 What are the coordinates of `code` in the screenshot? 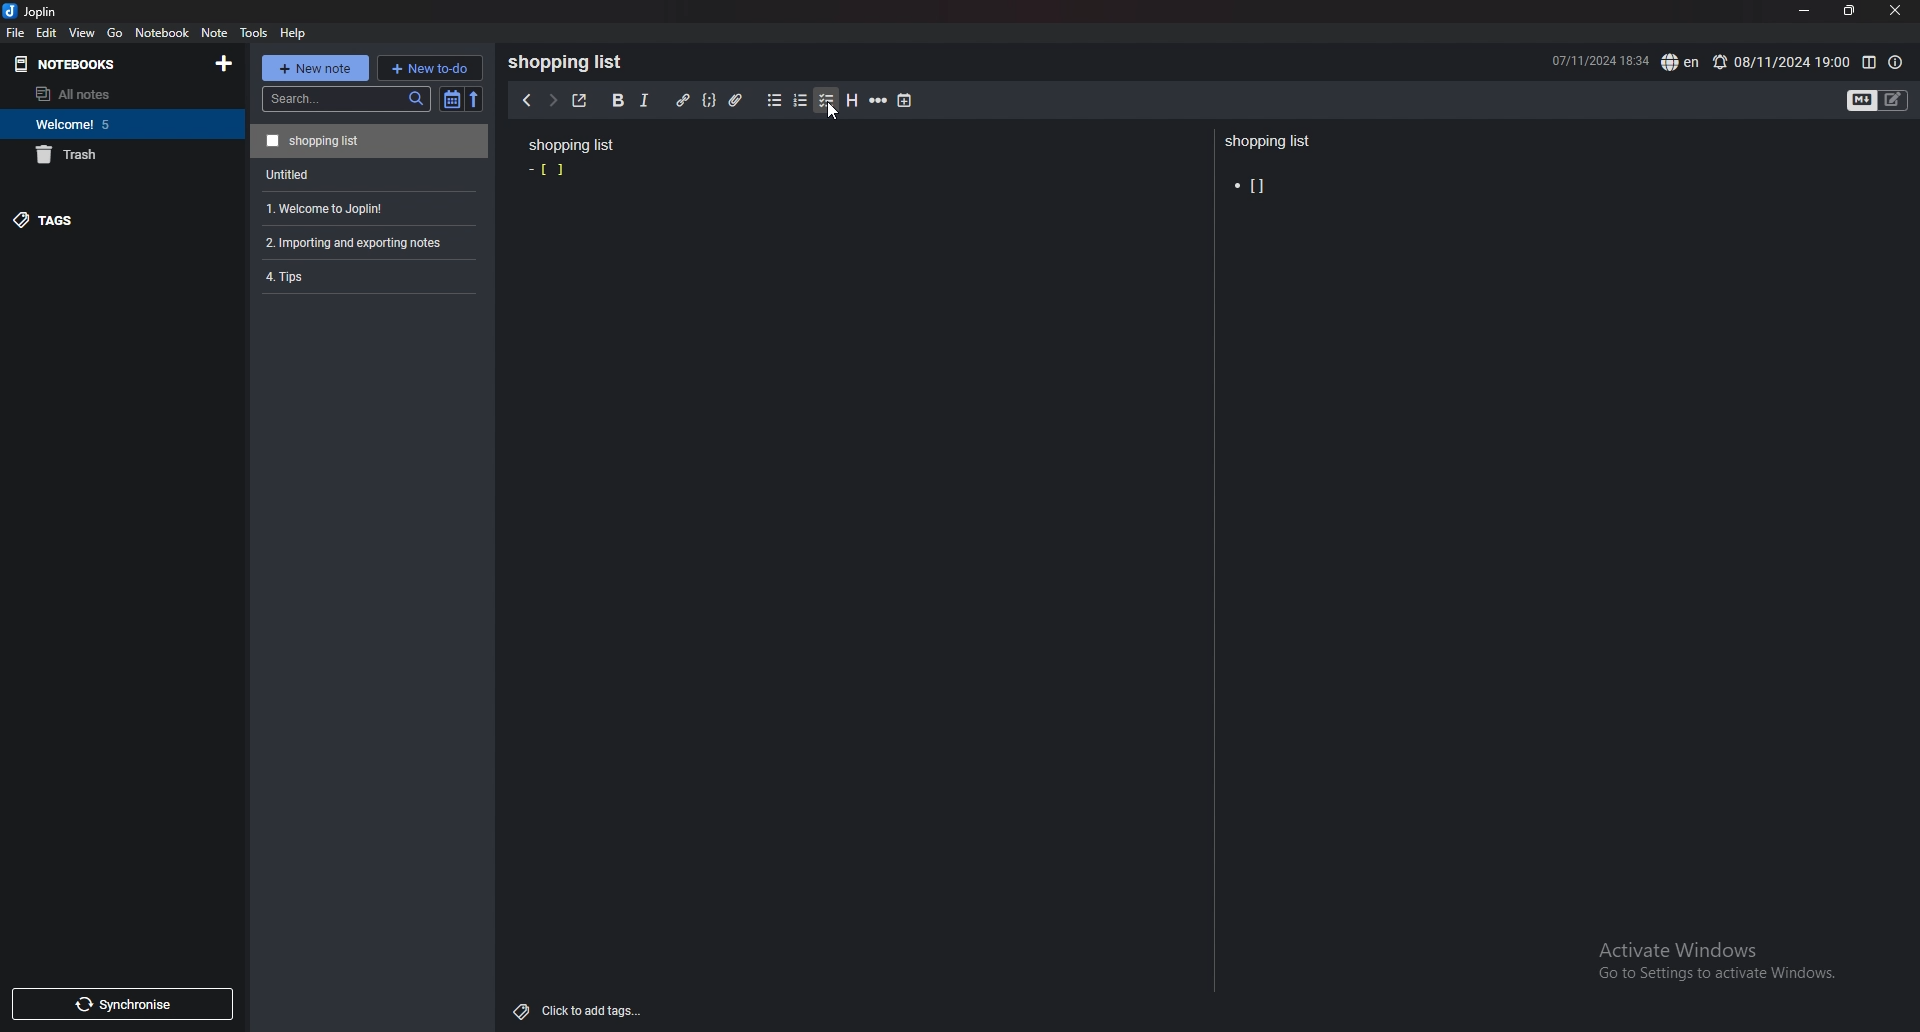 It's located at (709, 101).